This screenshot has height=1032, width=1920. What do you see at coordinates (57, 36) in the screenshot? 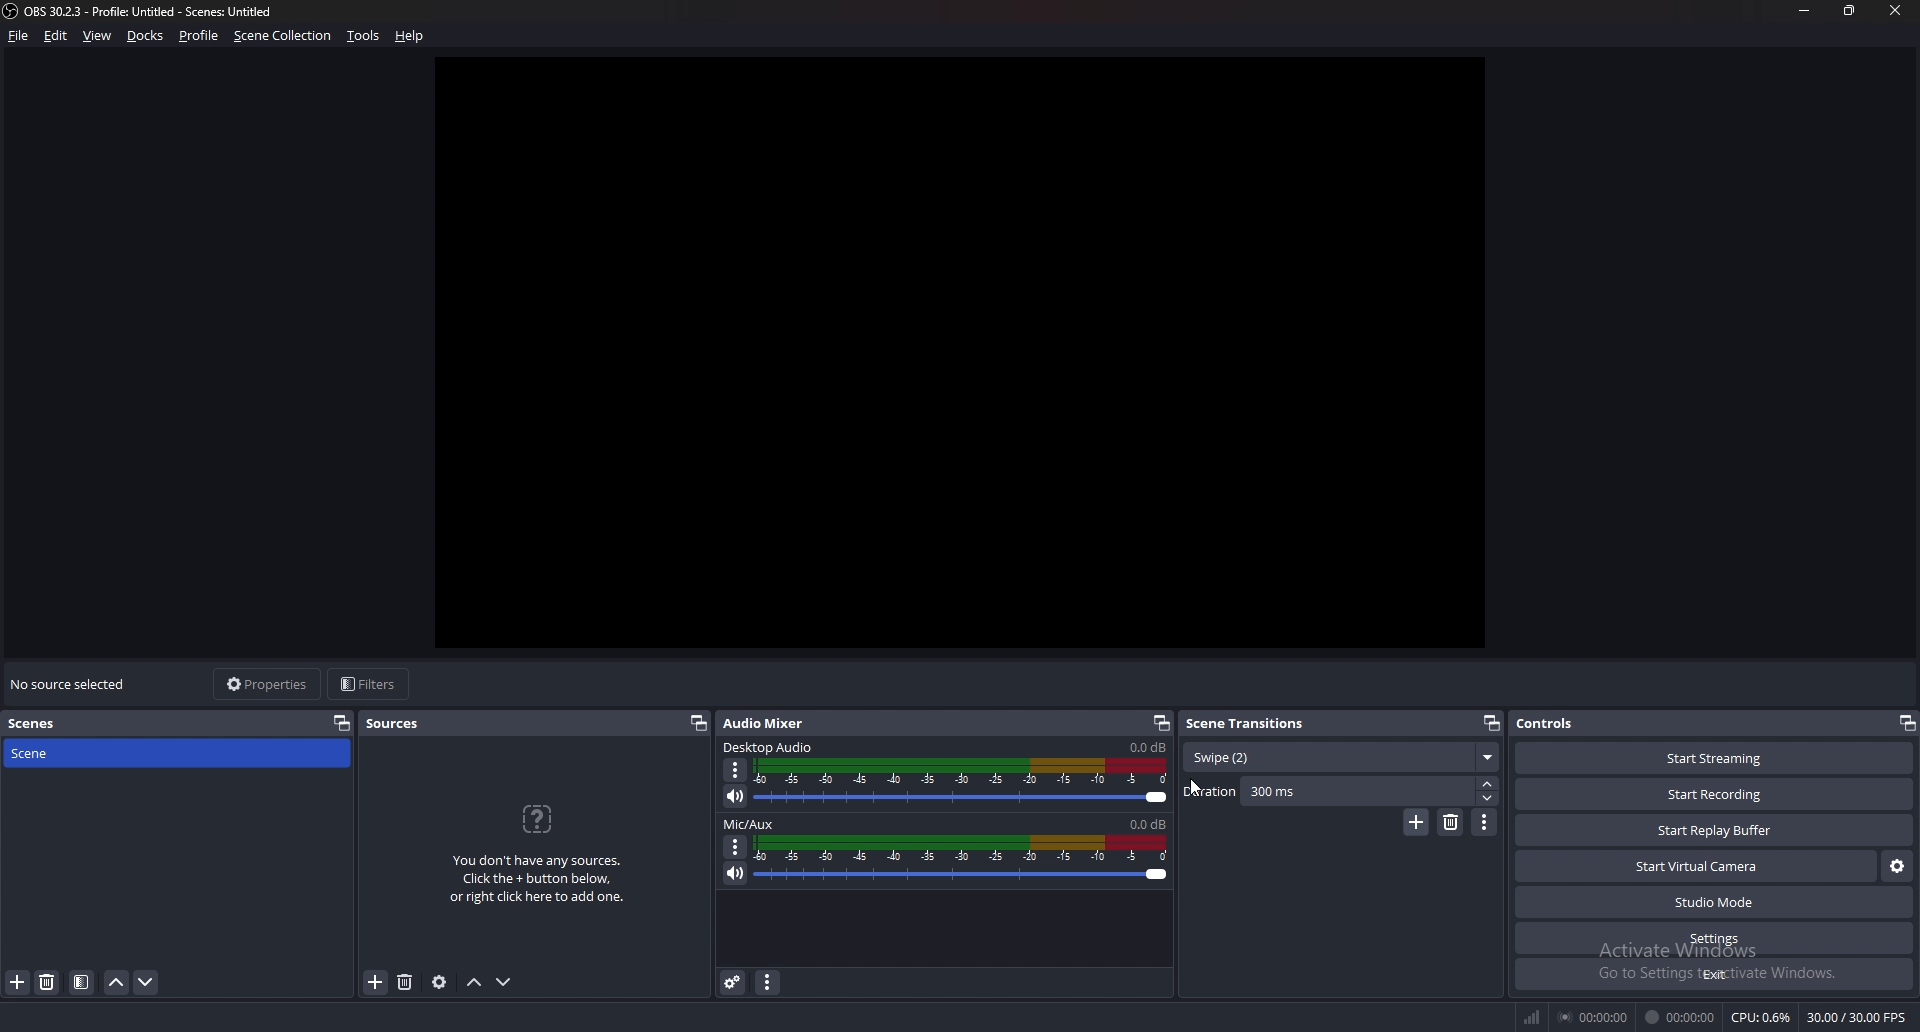
I see `edit` at bounding box center [57, 36].